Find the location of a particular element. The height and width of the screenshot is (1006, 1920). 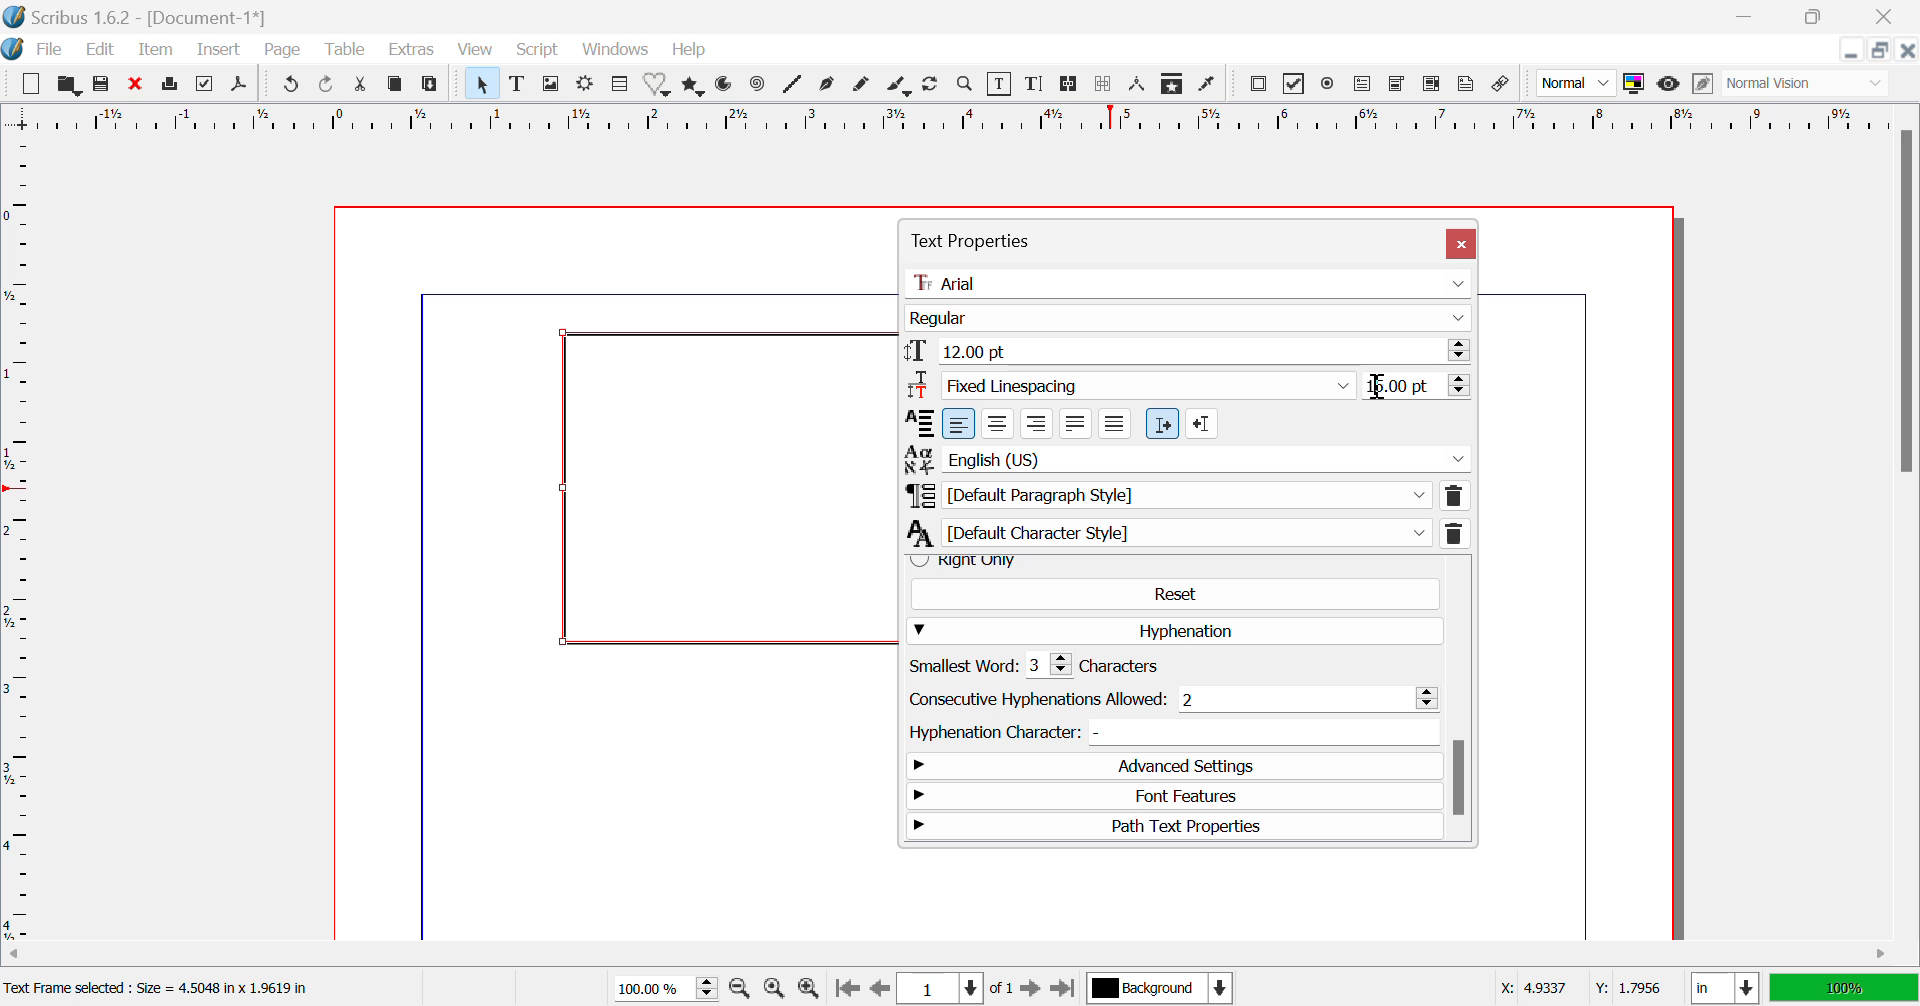

Extras is located at coordinates (410, 50).